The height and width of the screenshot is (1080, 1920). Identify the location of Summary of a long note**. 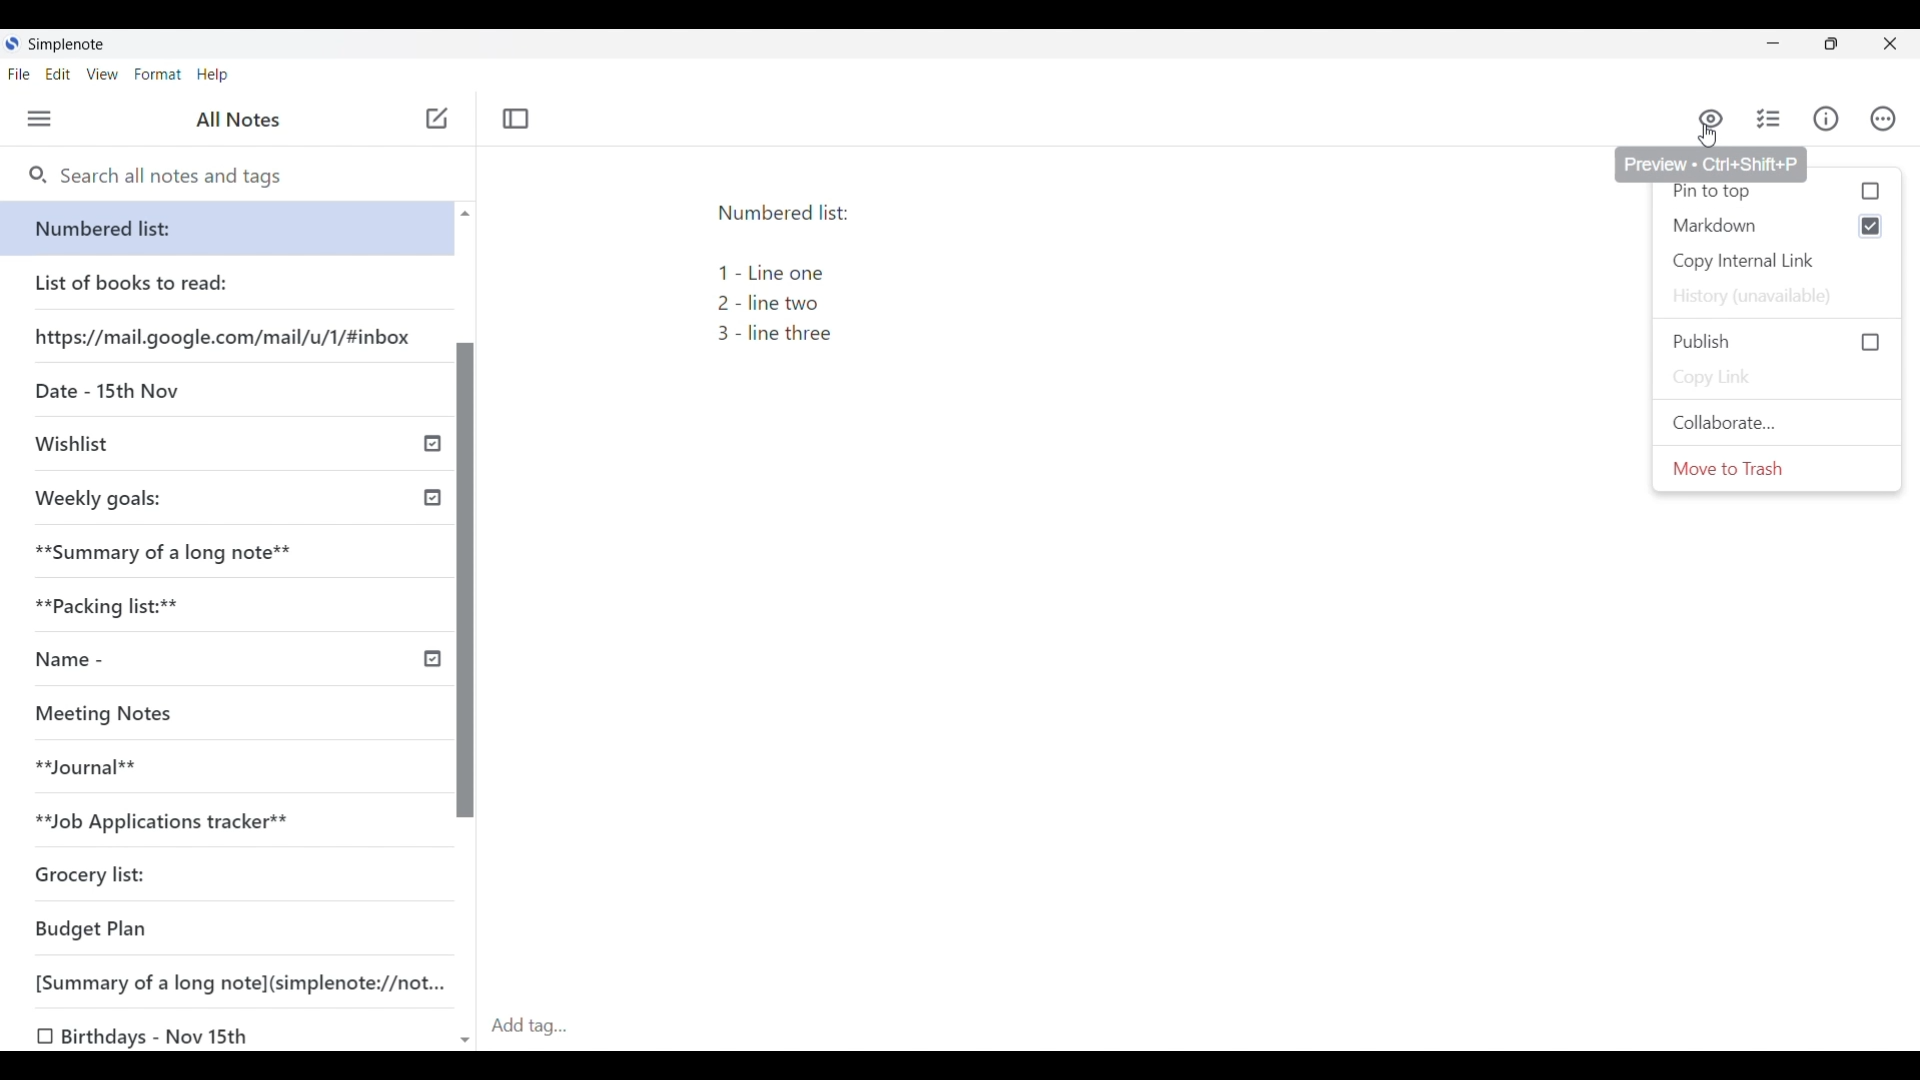
(163, 553).